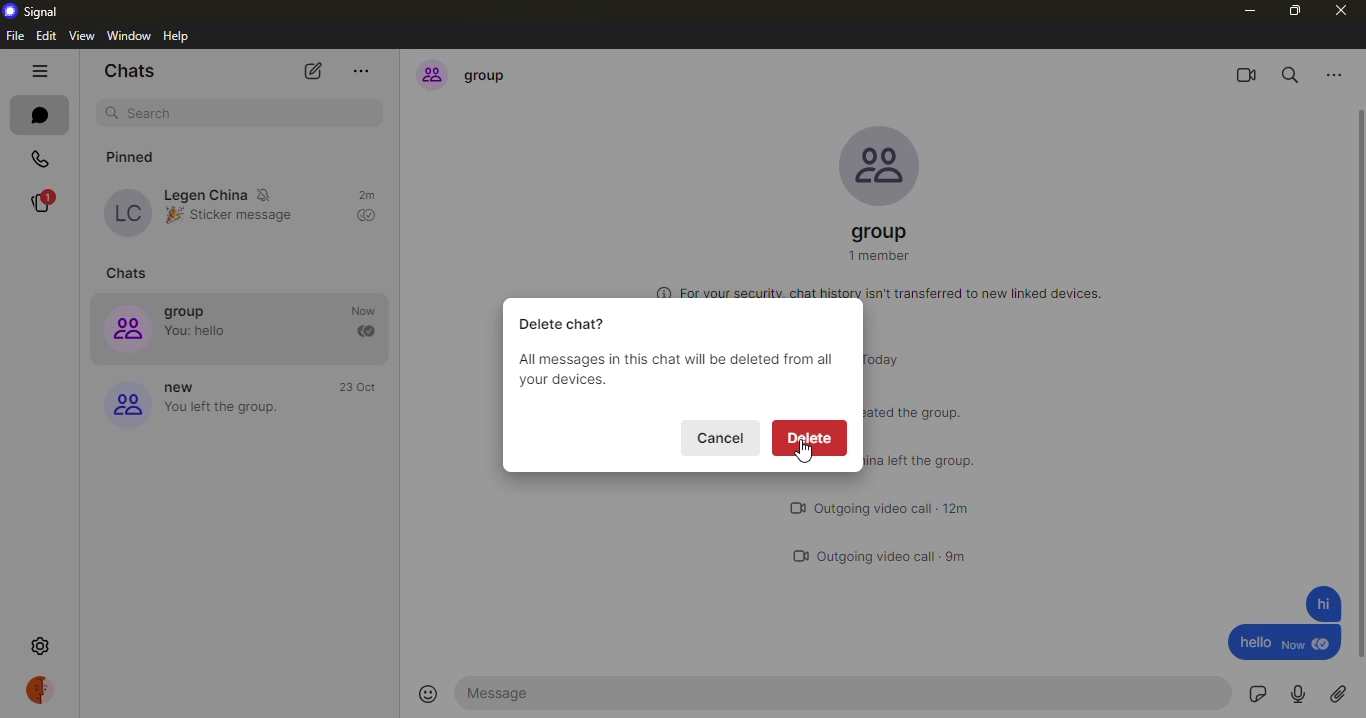  What do you see at coordinates (226, 409) in the screenshot?
I see `you left the group.` at bounding box center [226, 409].